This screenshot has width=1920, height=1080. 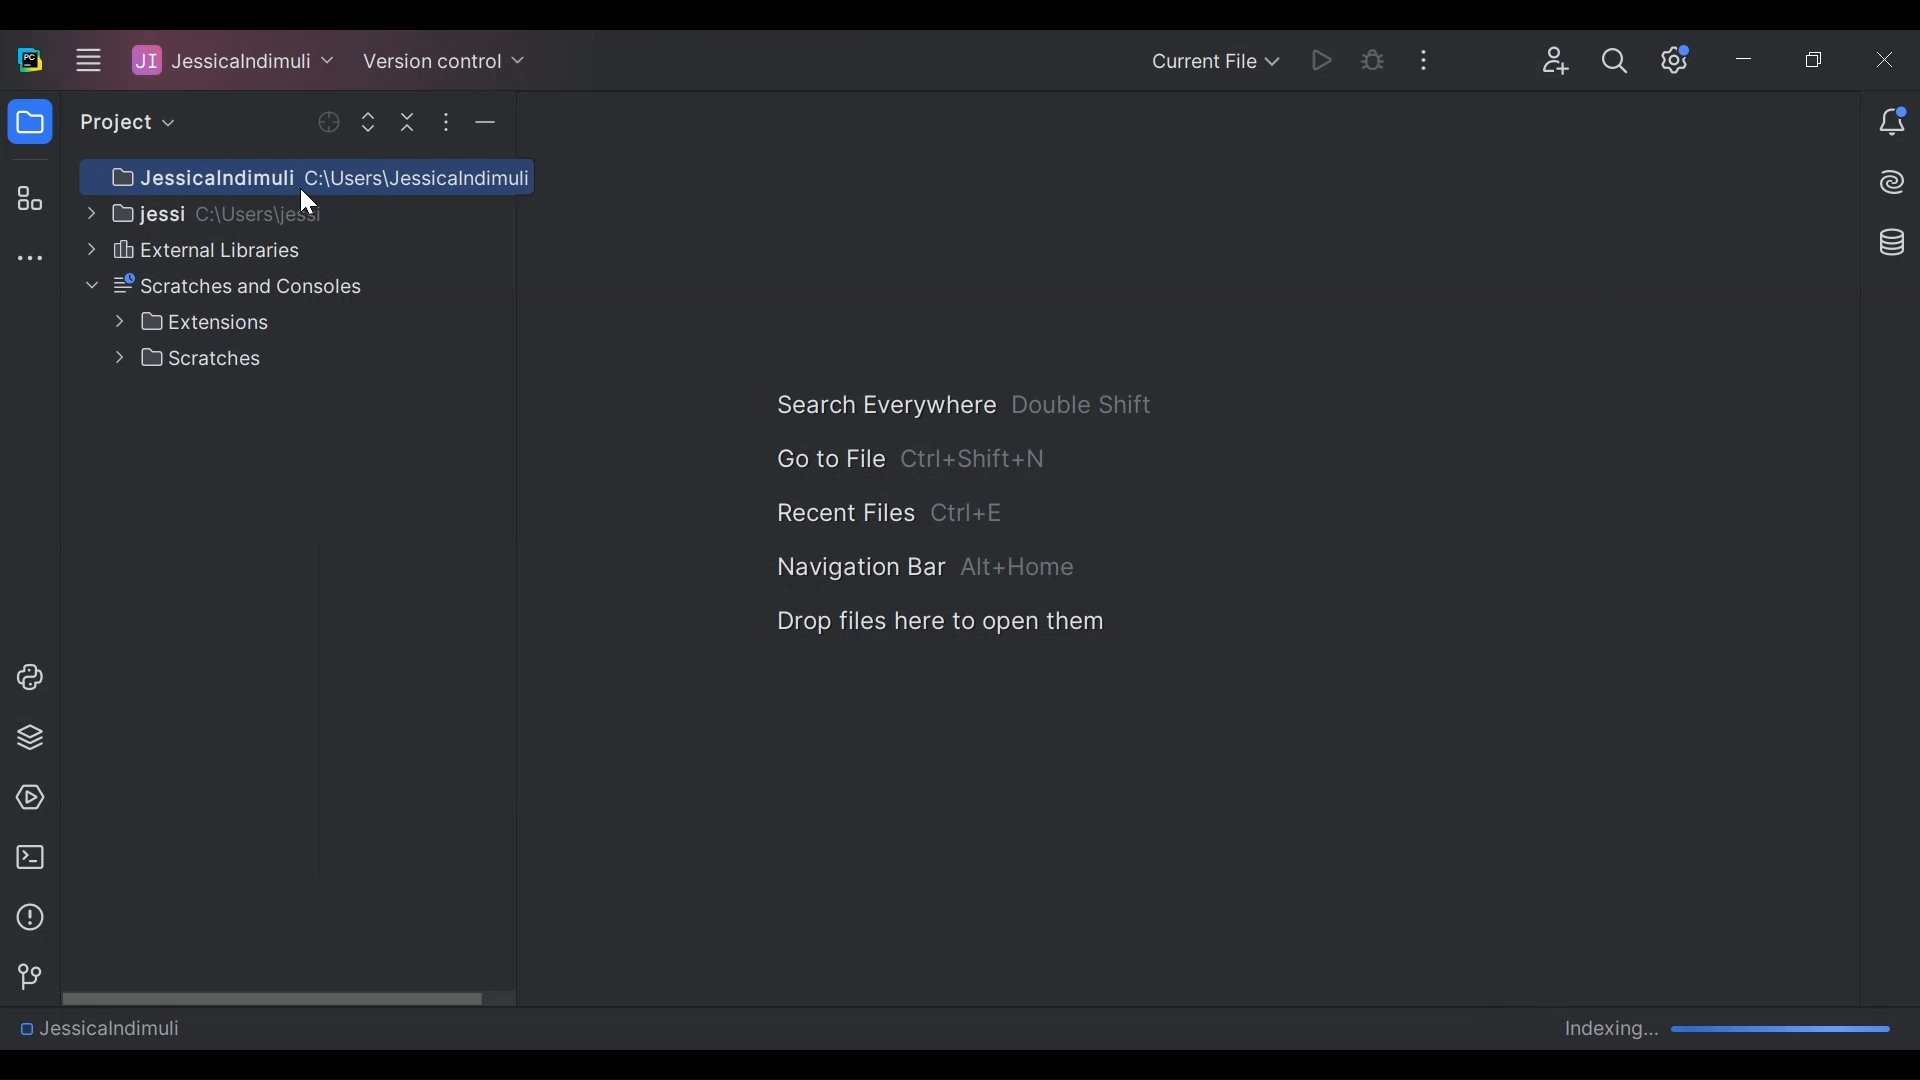 What do you see at coordinates (29, 677) in the screenshot?
I see `python` at bounding box center [29, 677].